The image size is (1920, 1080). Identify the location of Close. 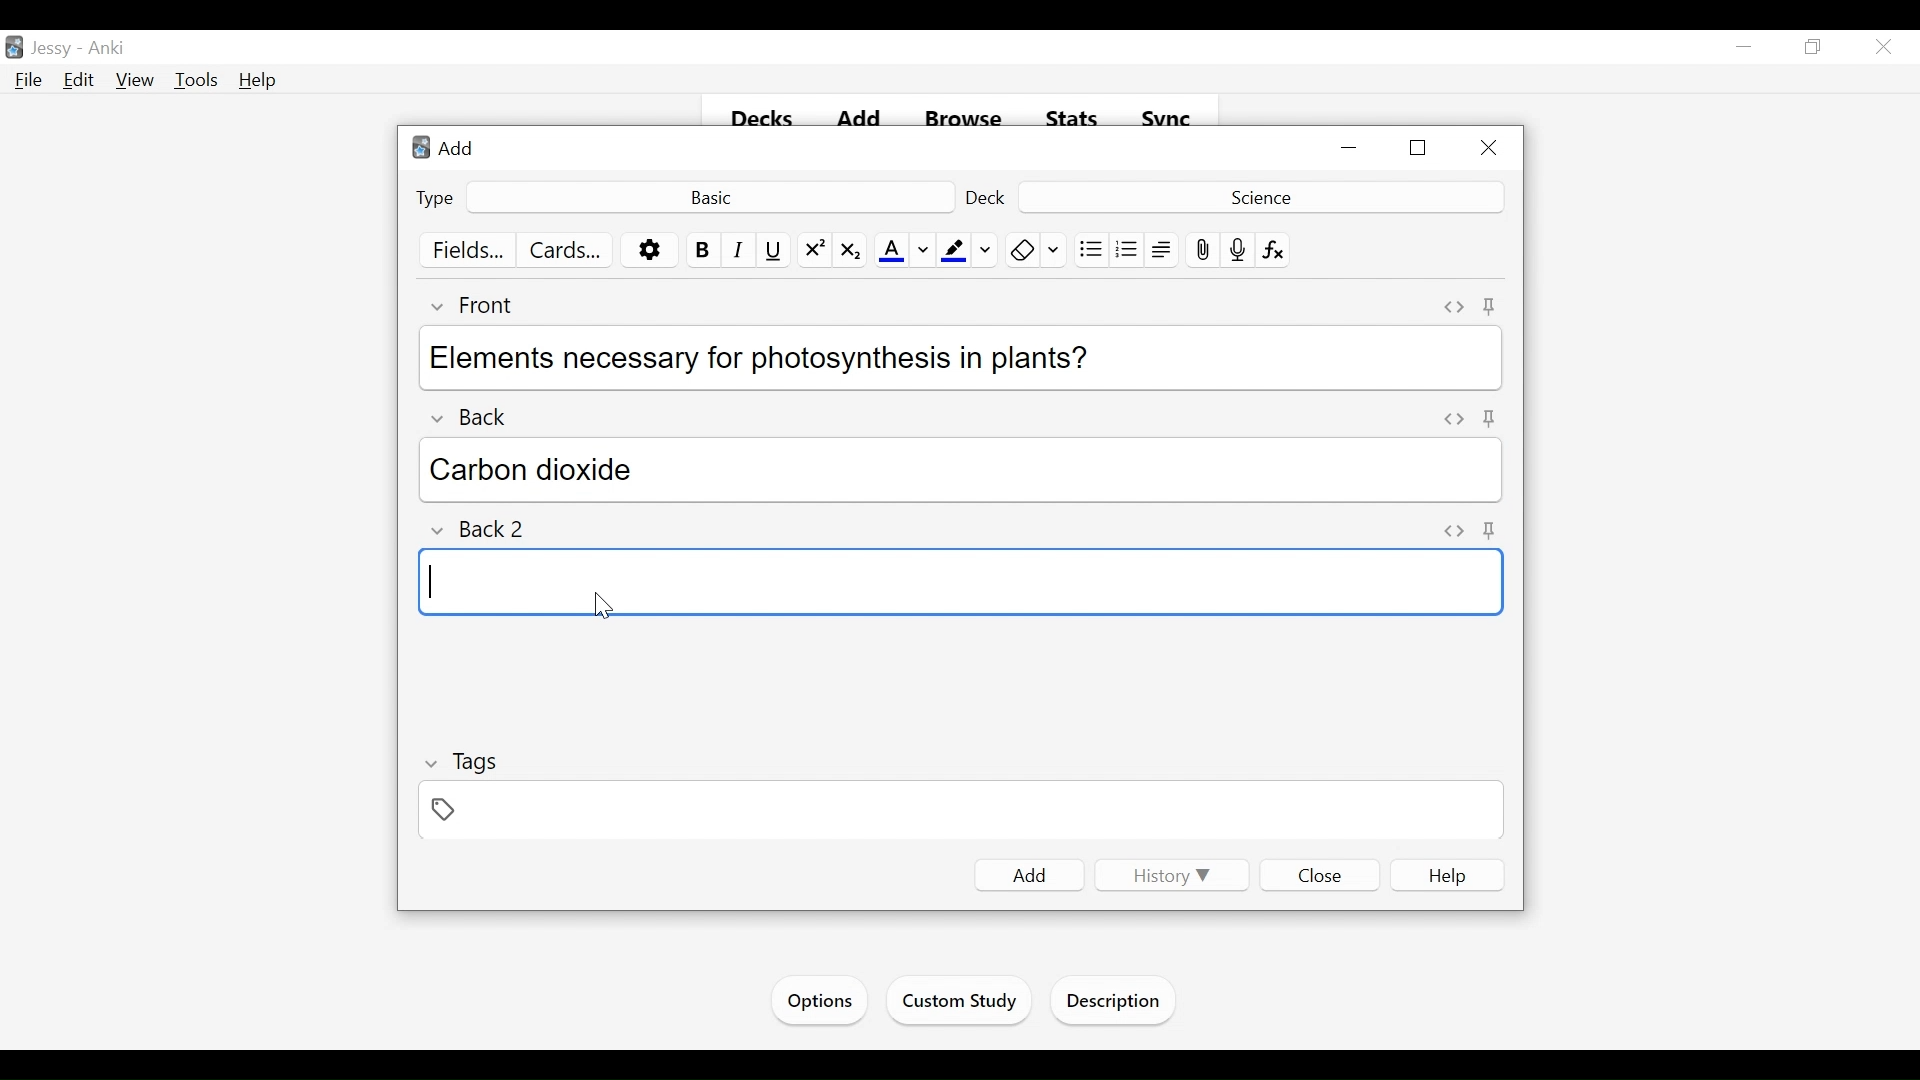
(1487, 149).